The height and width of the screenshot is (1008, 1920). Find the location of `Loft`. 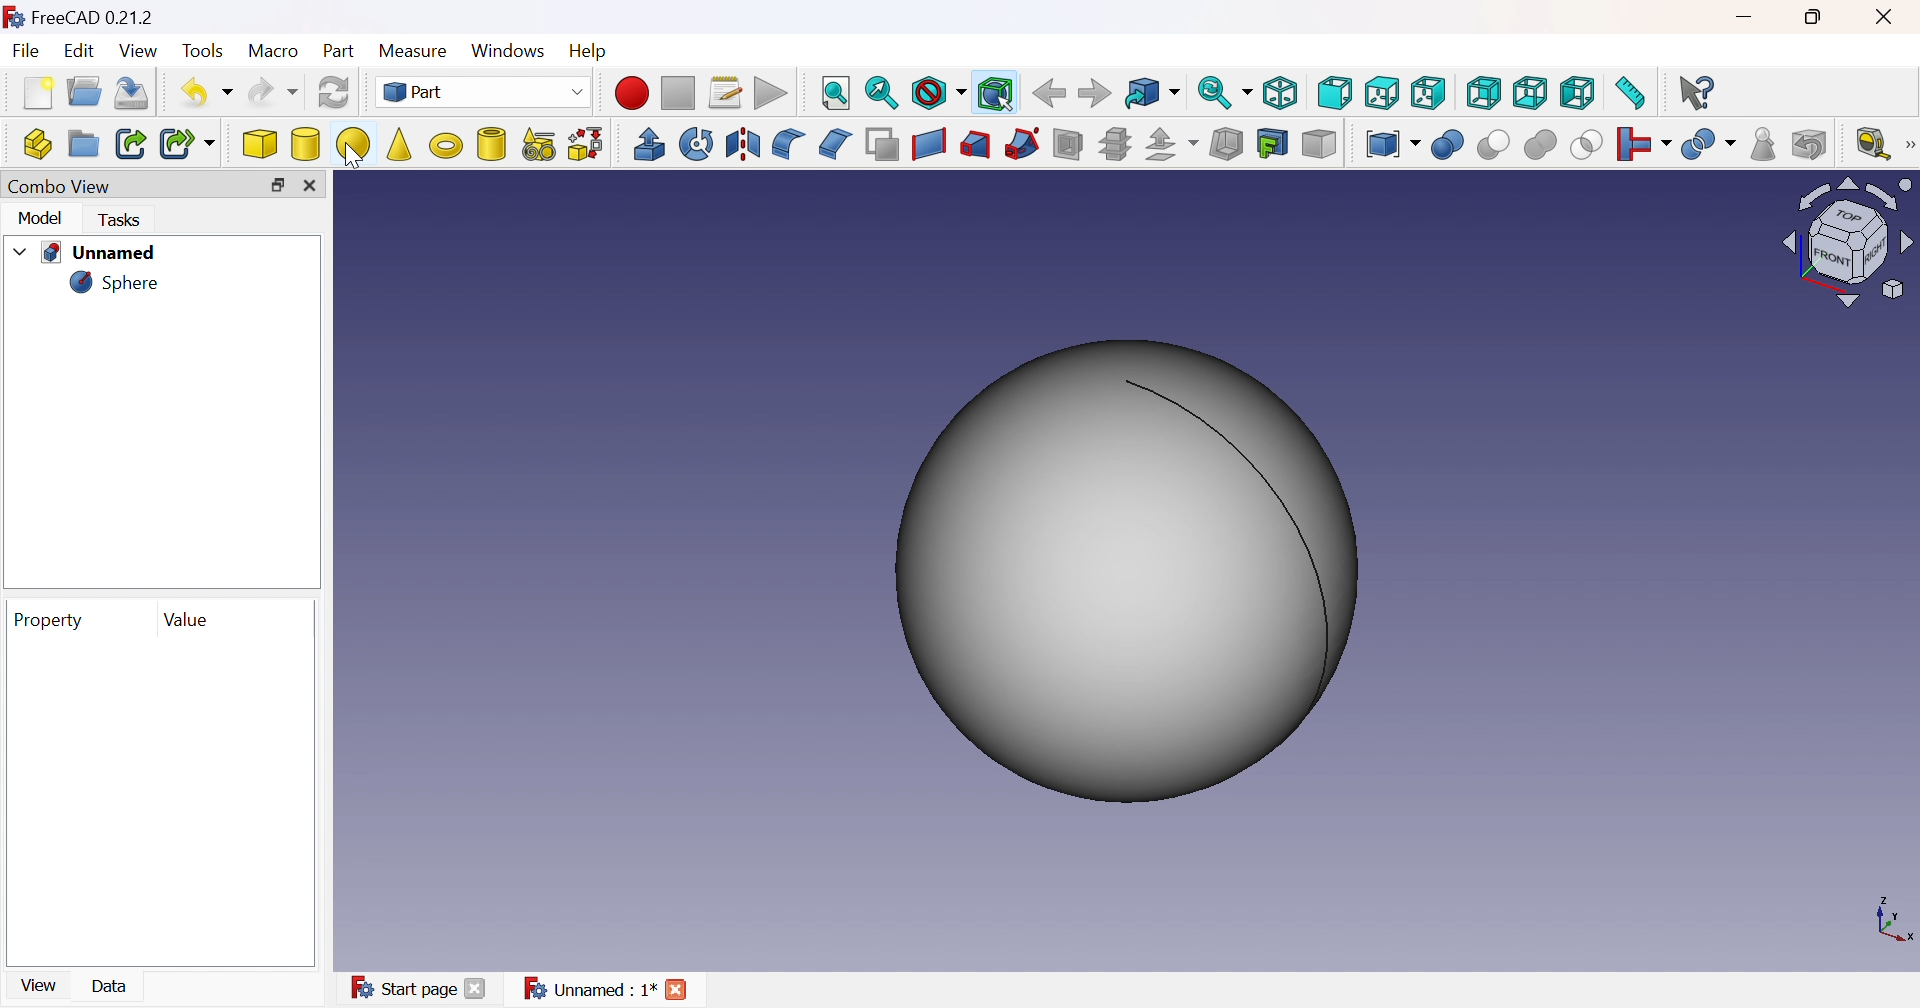

Loft is located at coordinates (977, 145).